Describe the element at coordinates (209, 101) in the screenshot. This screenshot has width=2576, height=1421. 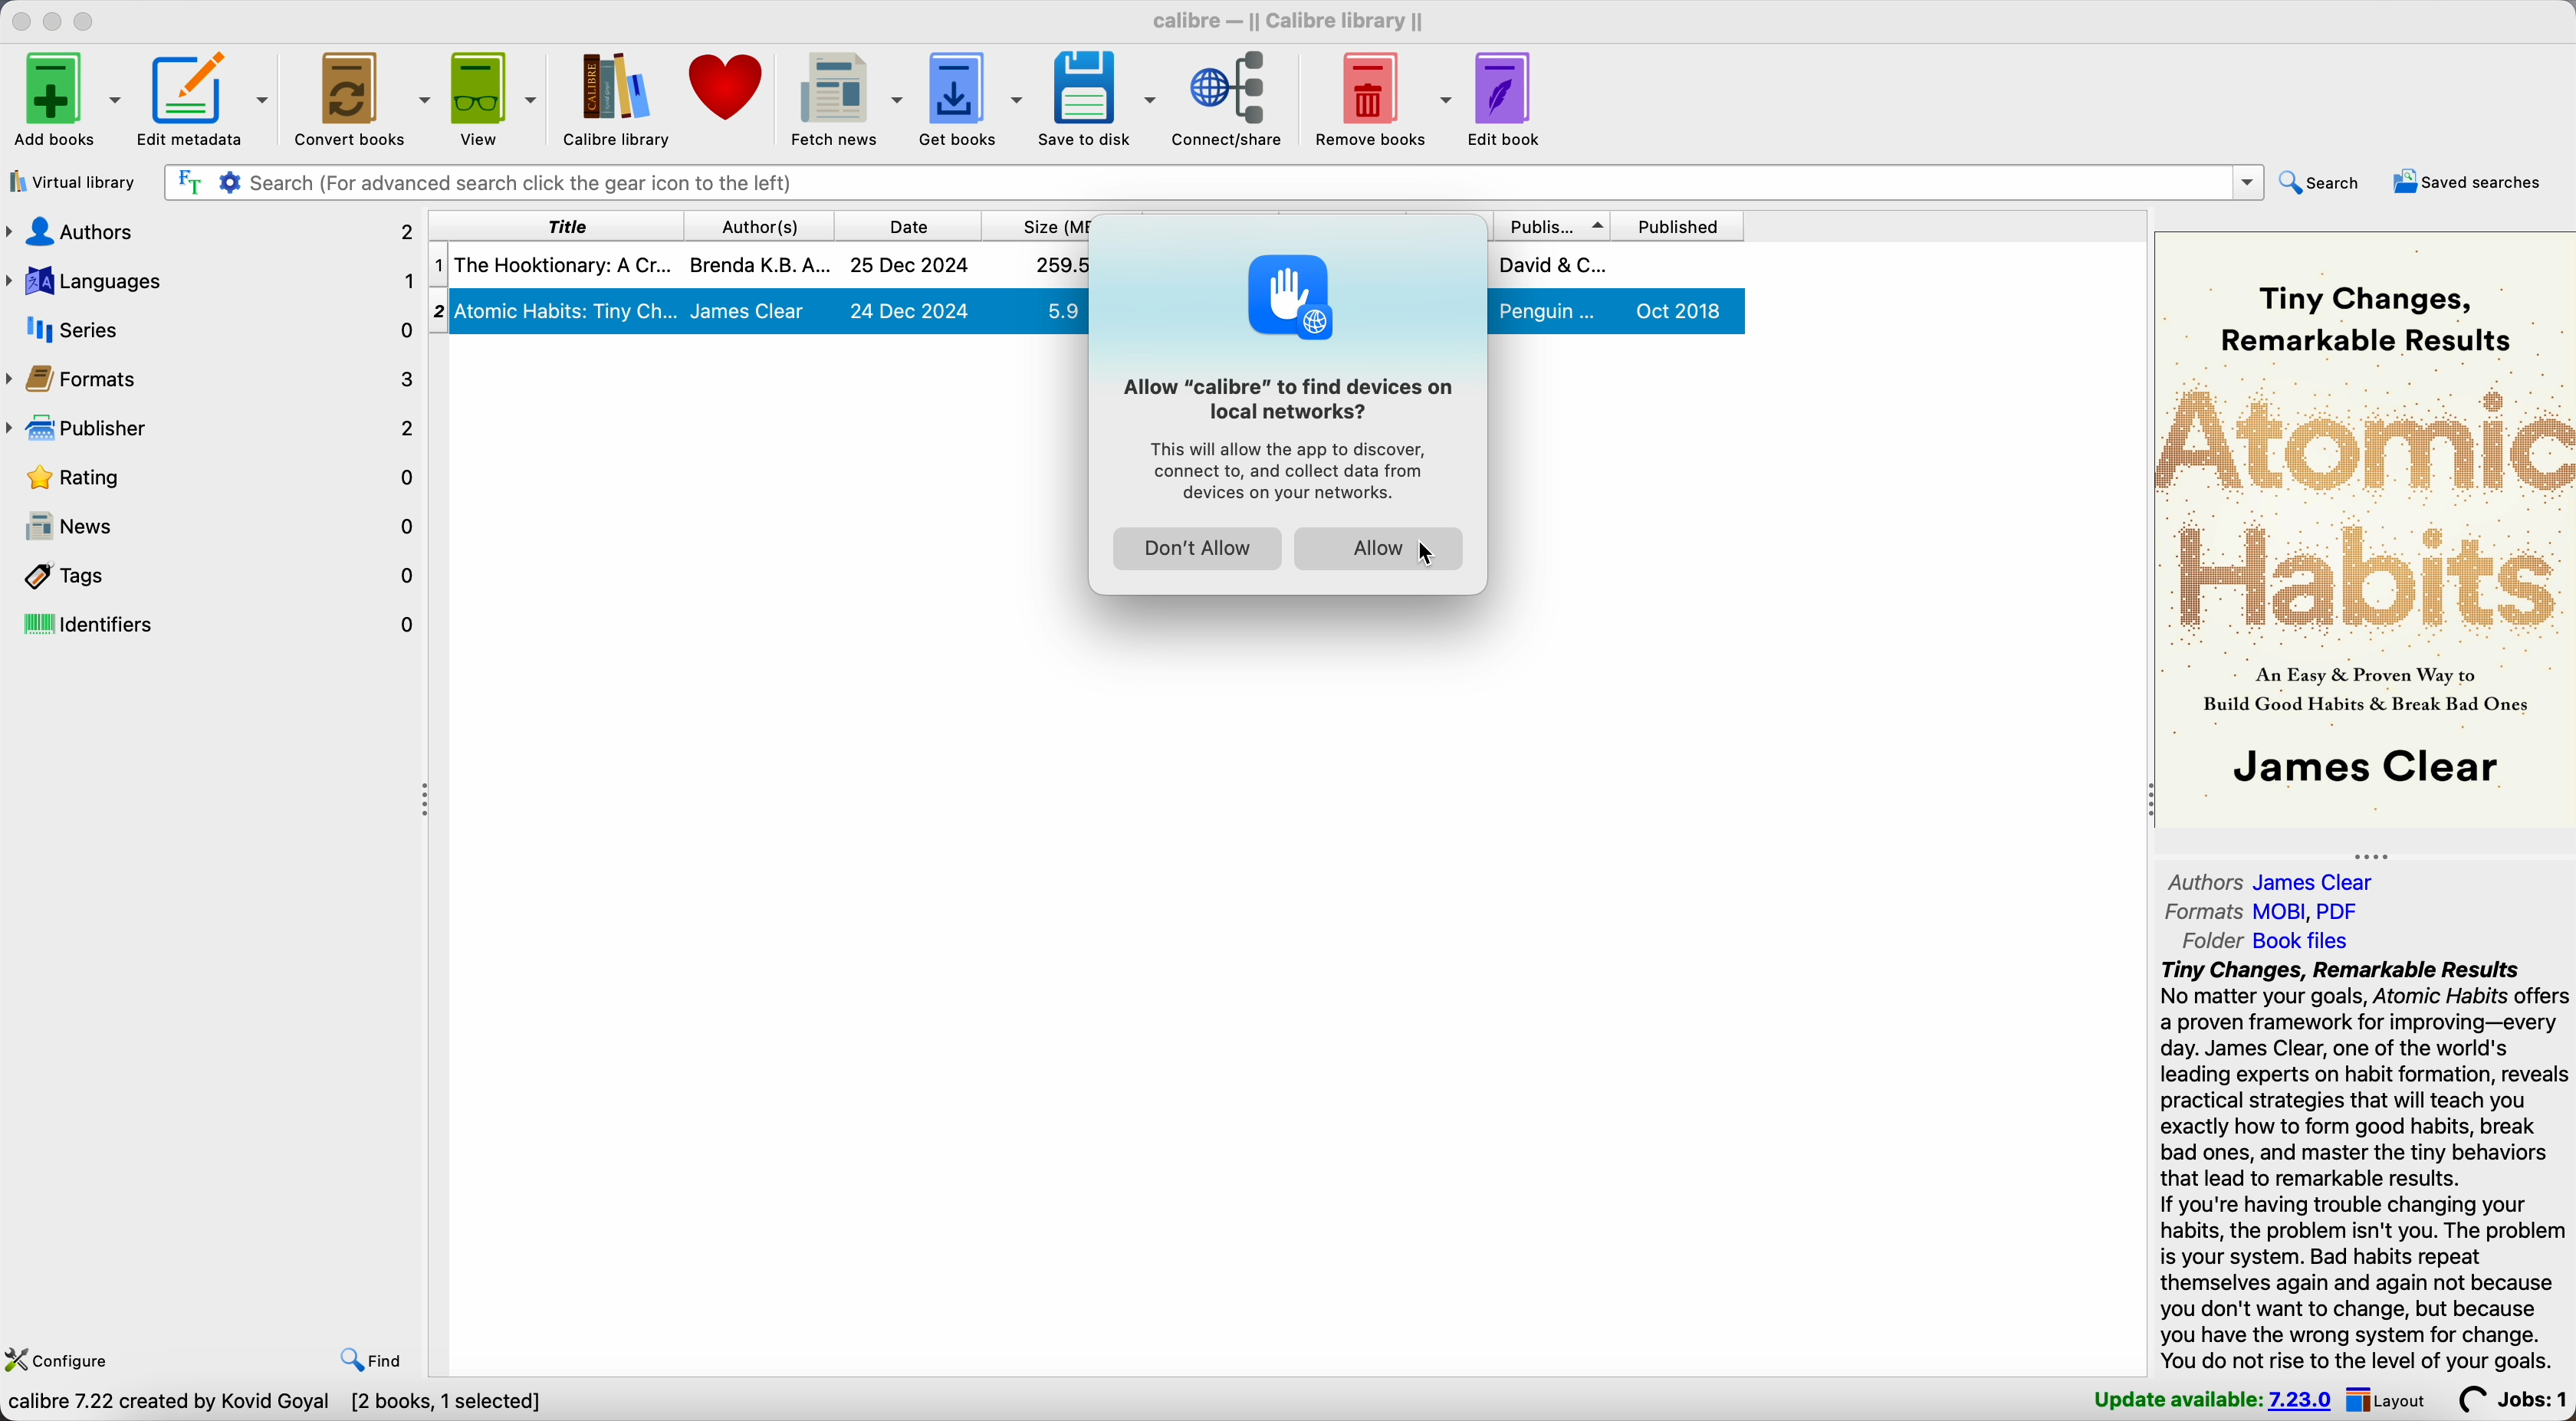
I see `edit metadata` at that location.